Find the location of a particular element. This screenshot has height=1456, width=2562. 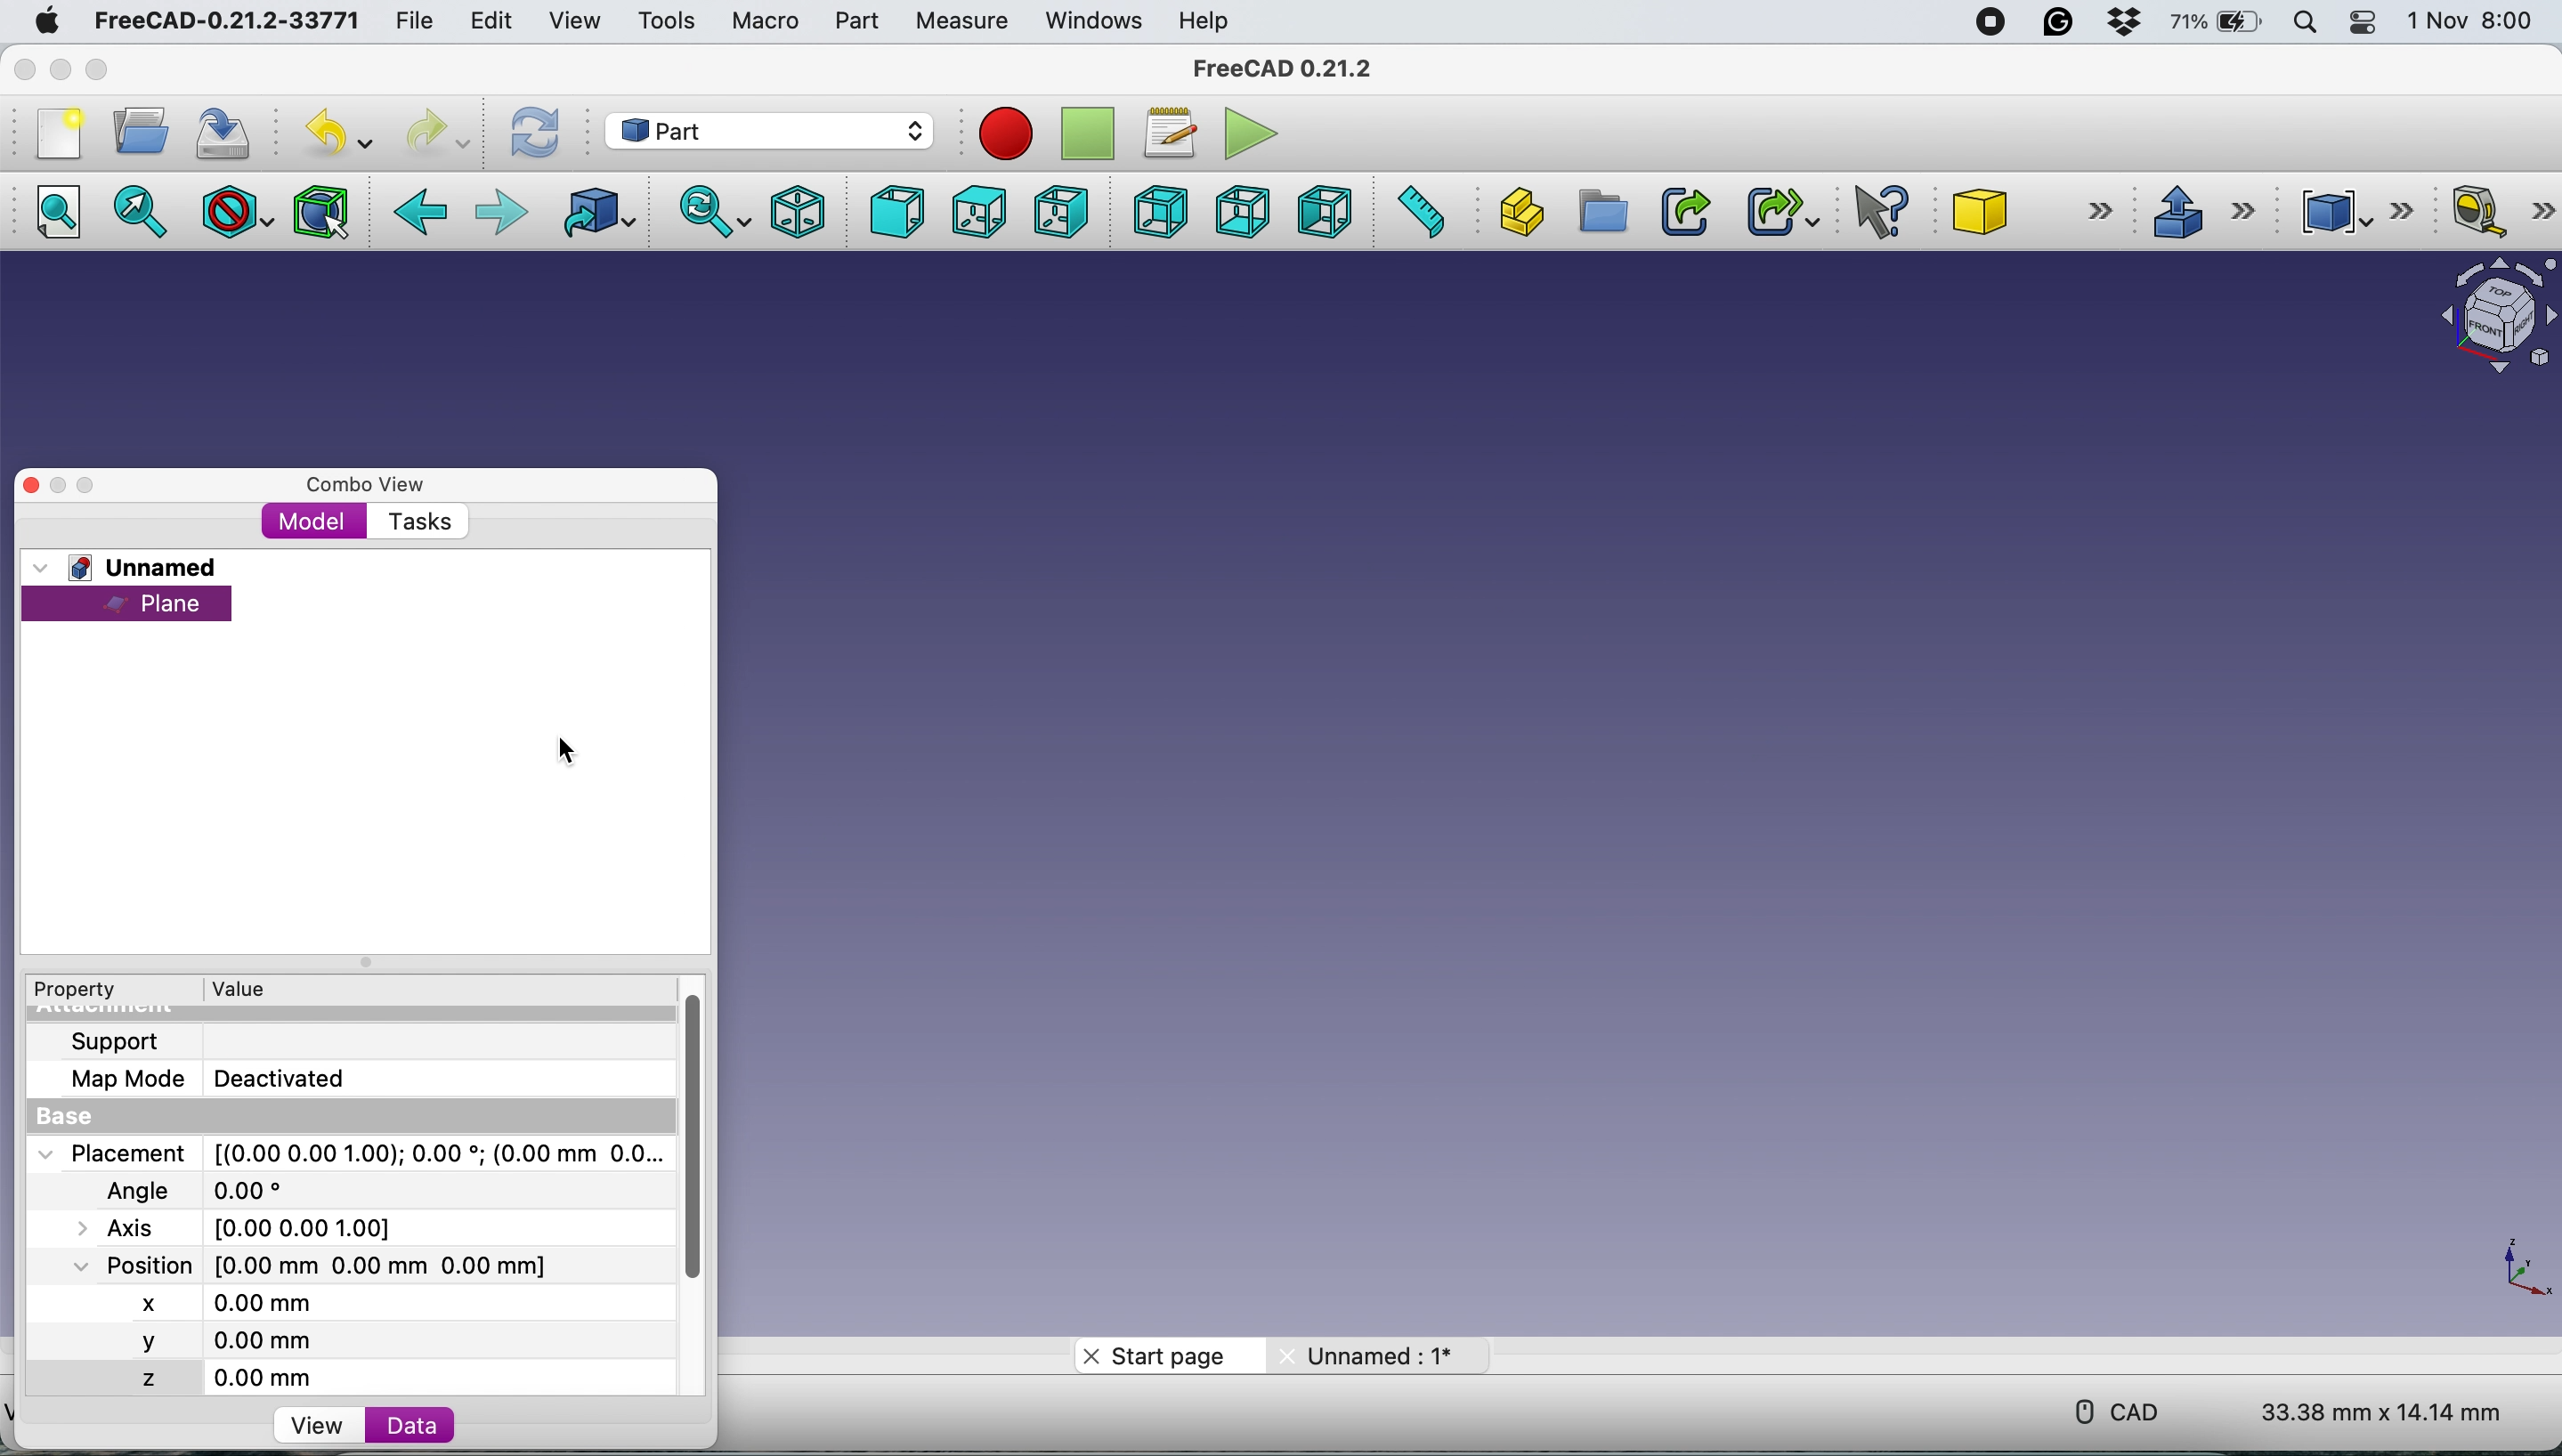

Property is located at coordinates (79, 978).